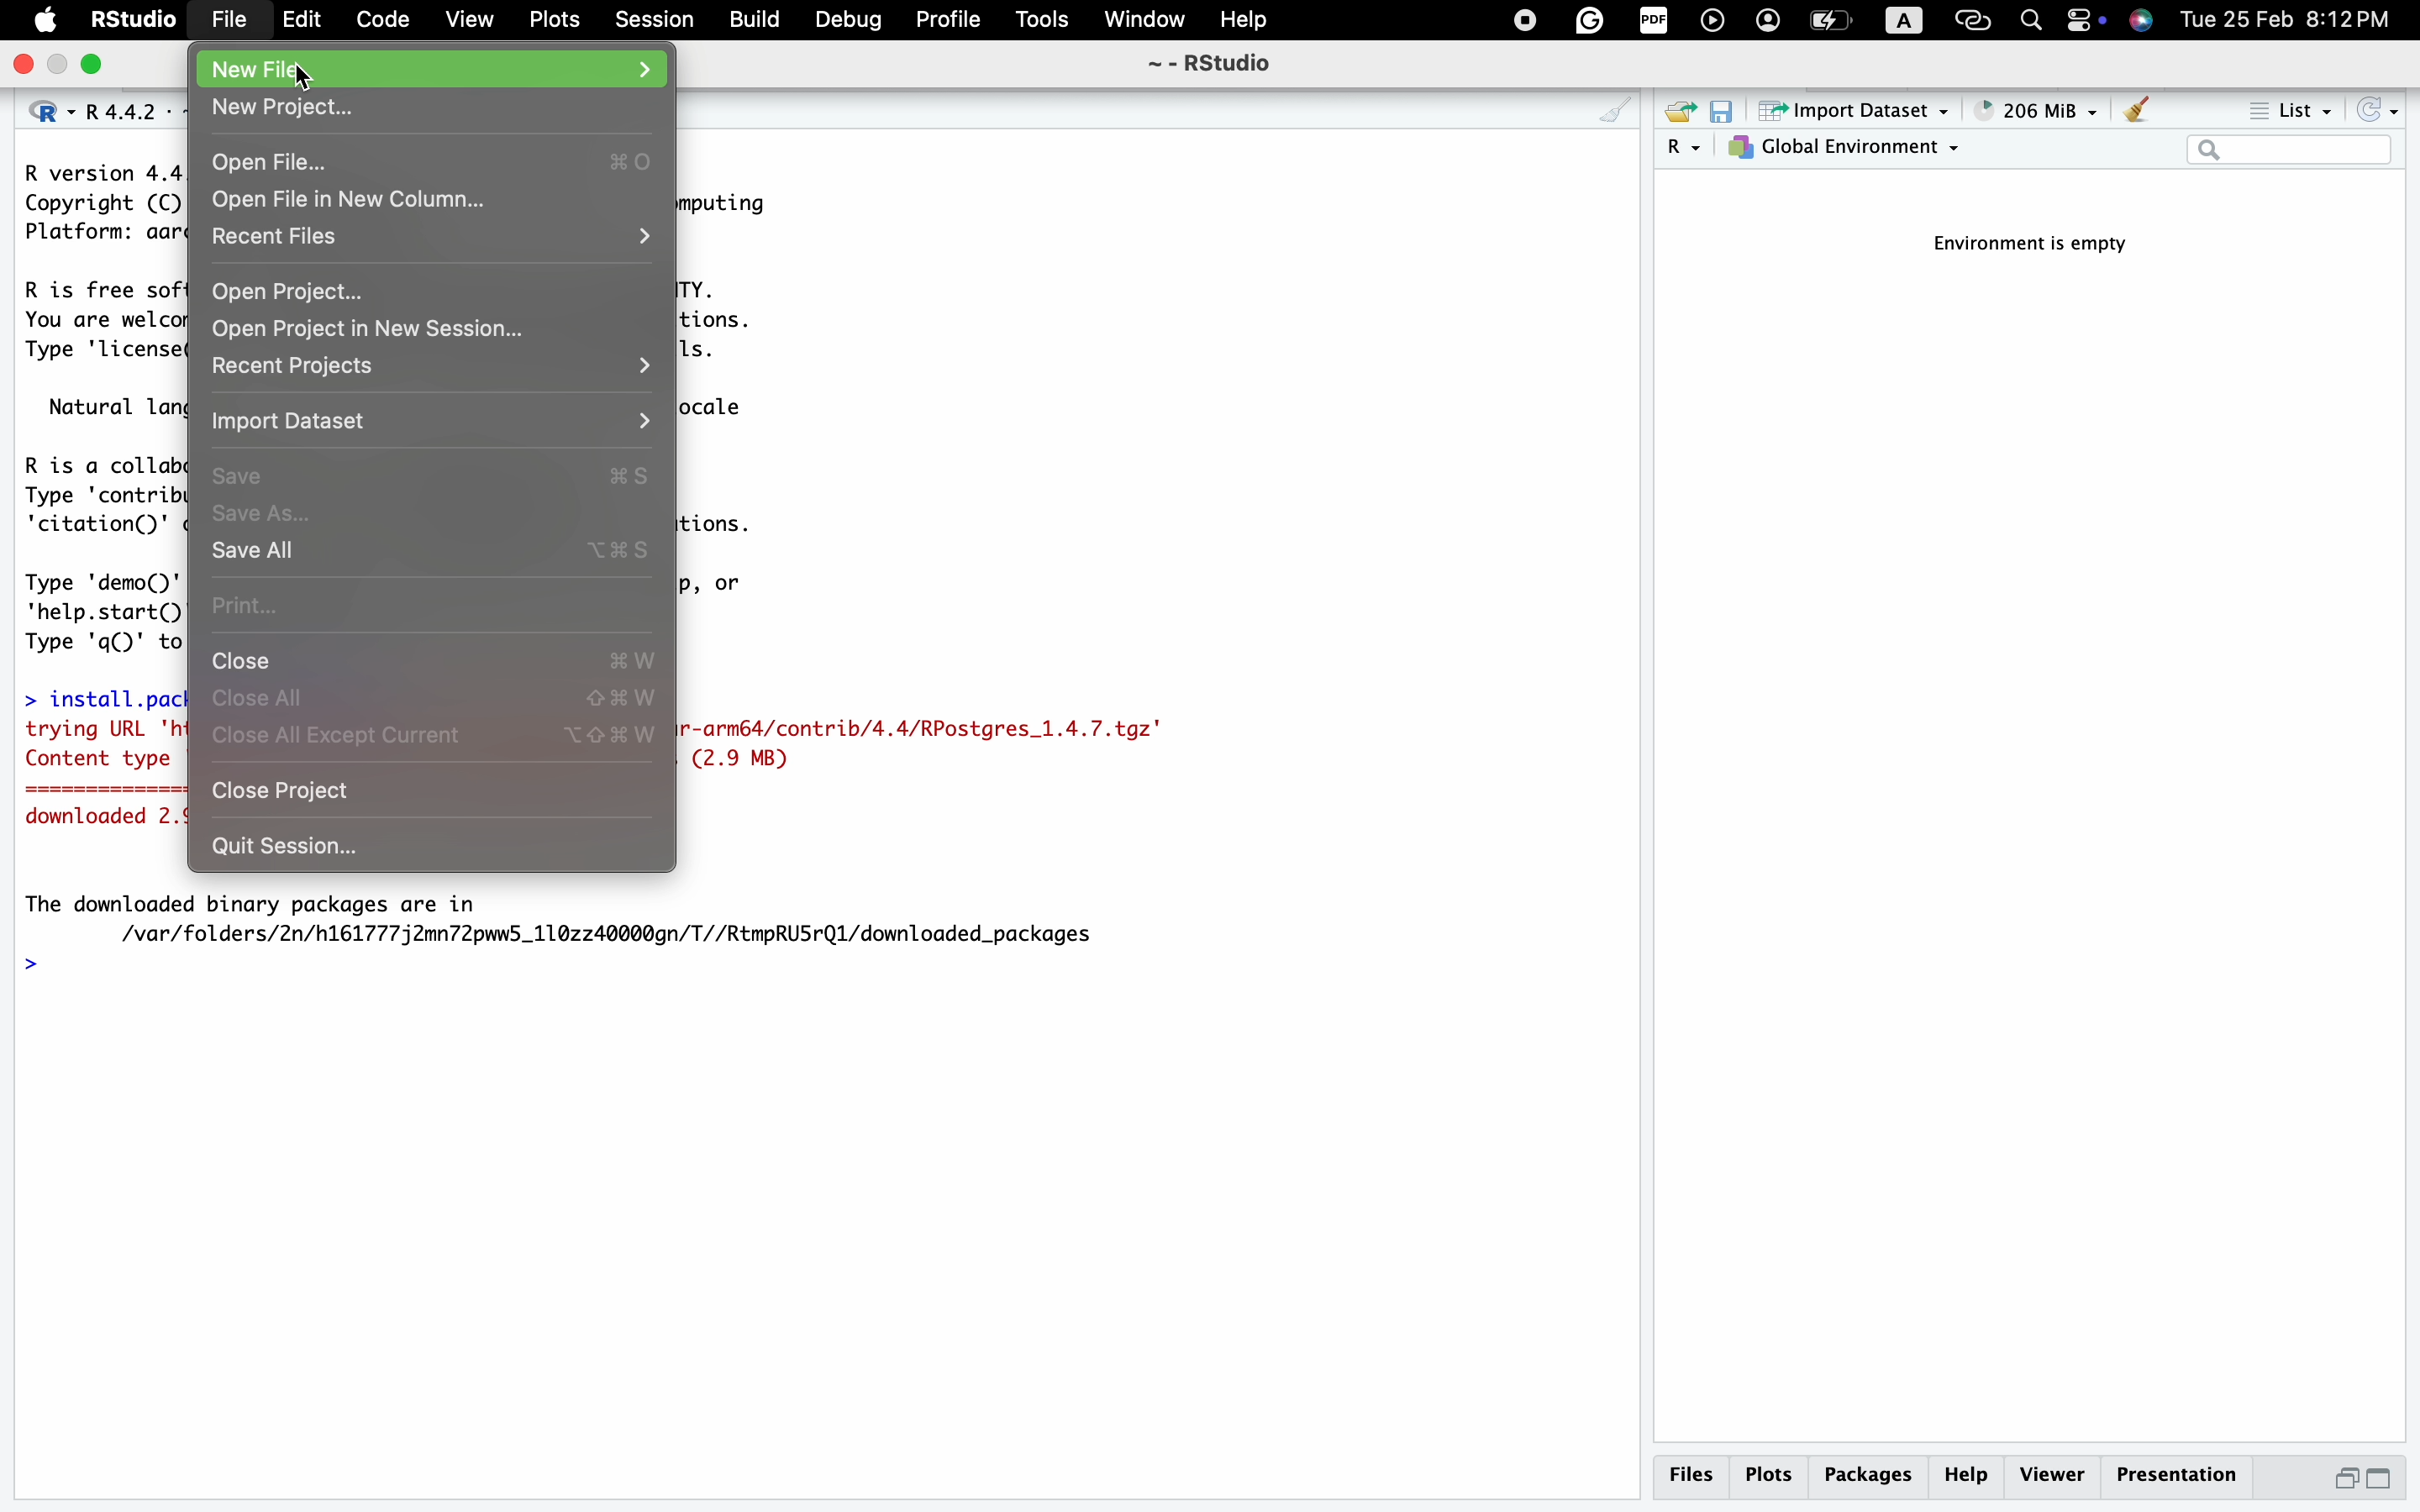  I want to click on cursor, so click(309, 84).